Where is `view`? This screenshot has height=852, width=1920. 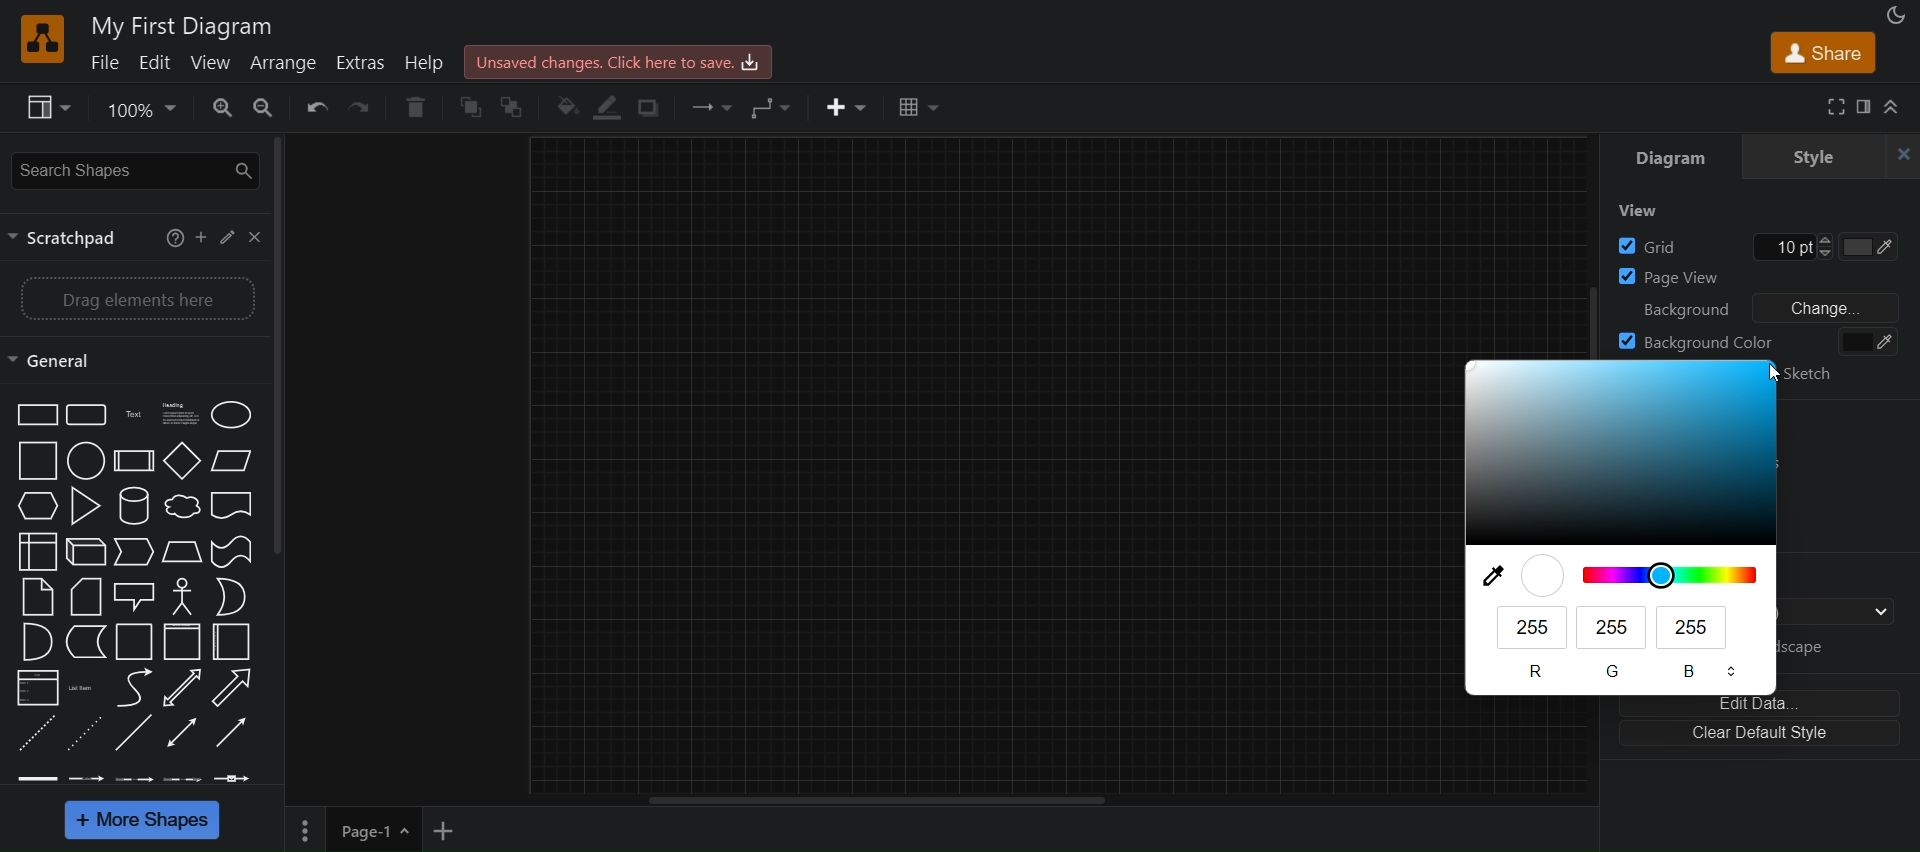
view is located at coordinates (1641, 212).